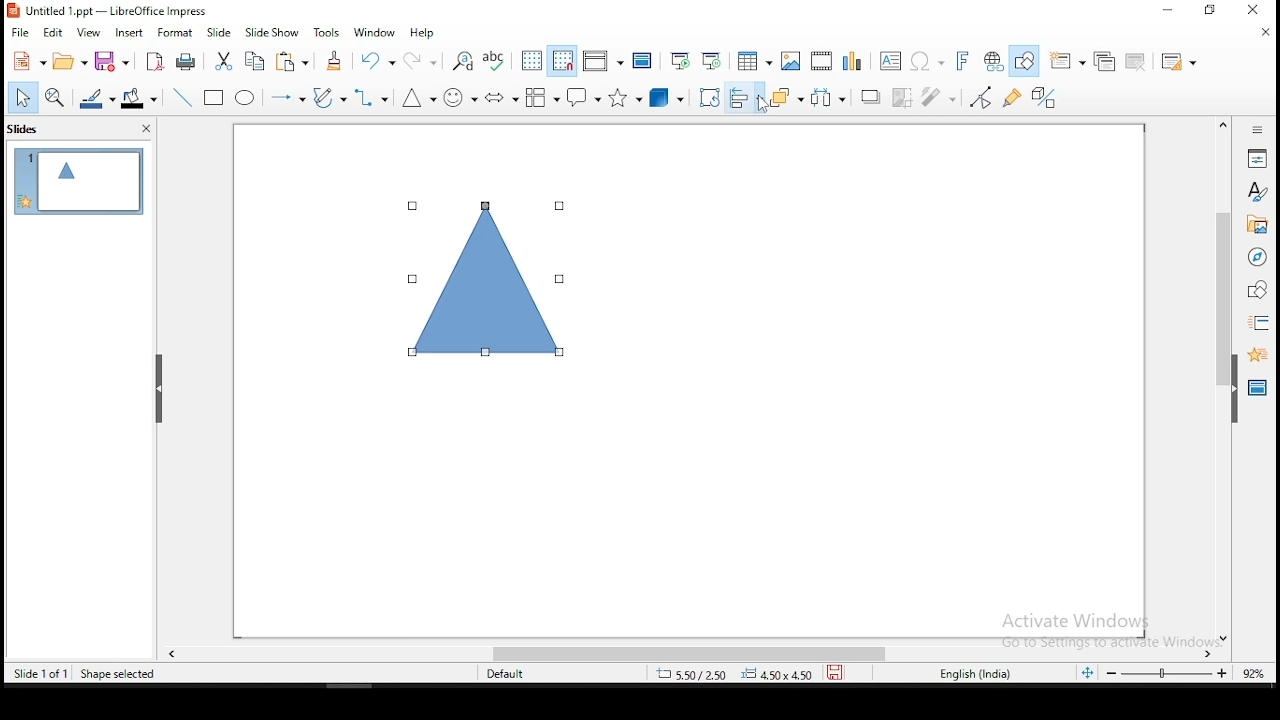 The width and height of the screenshot is (1280, 720). I want to click on file, so click(20, 34).